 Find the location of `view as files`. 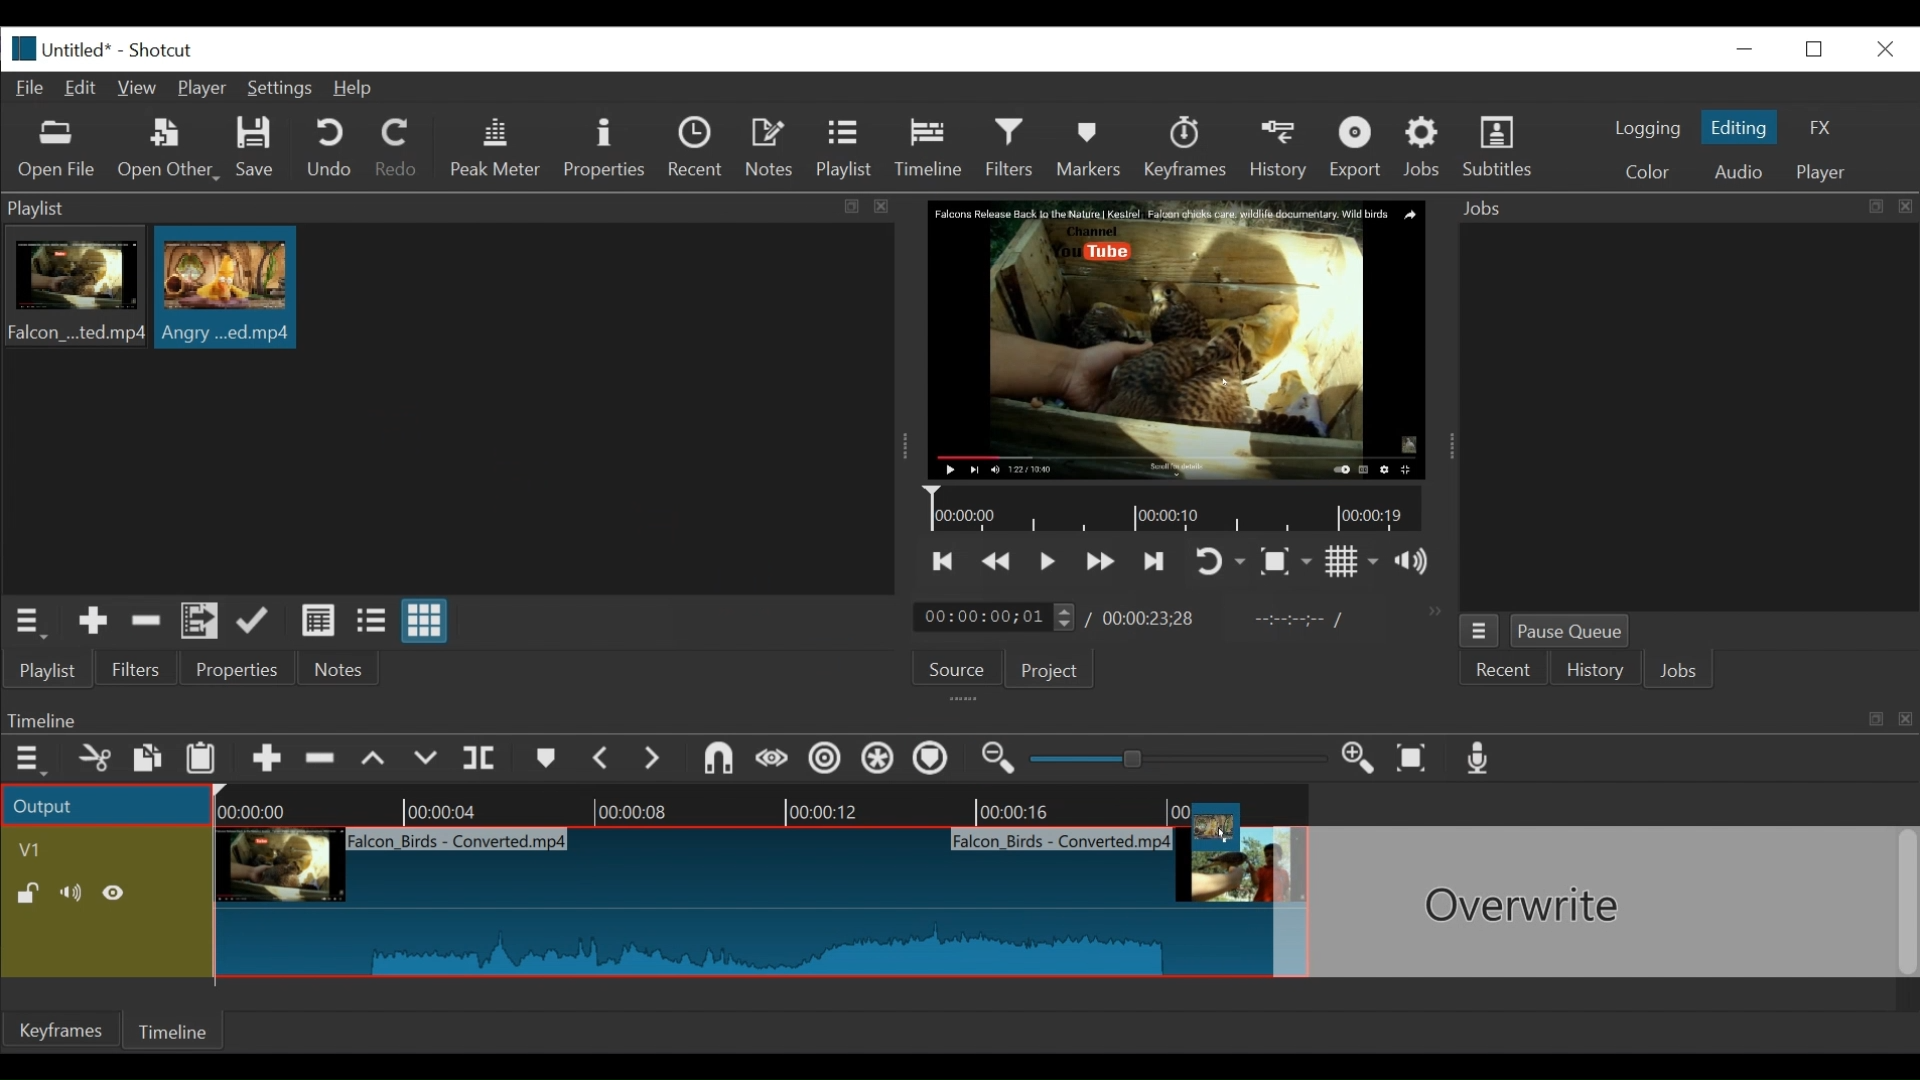

view as files is located at coordinates (373, 620).